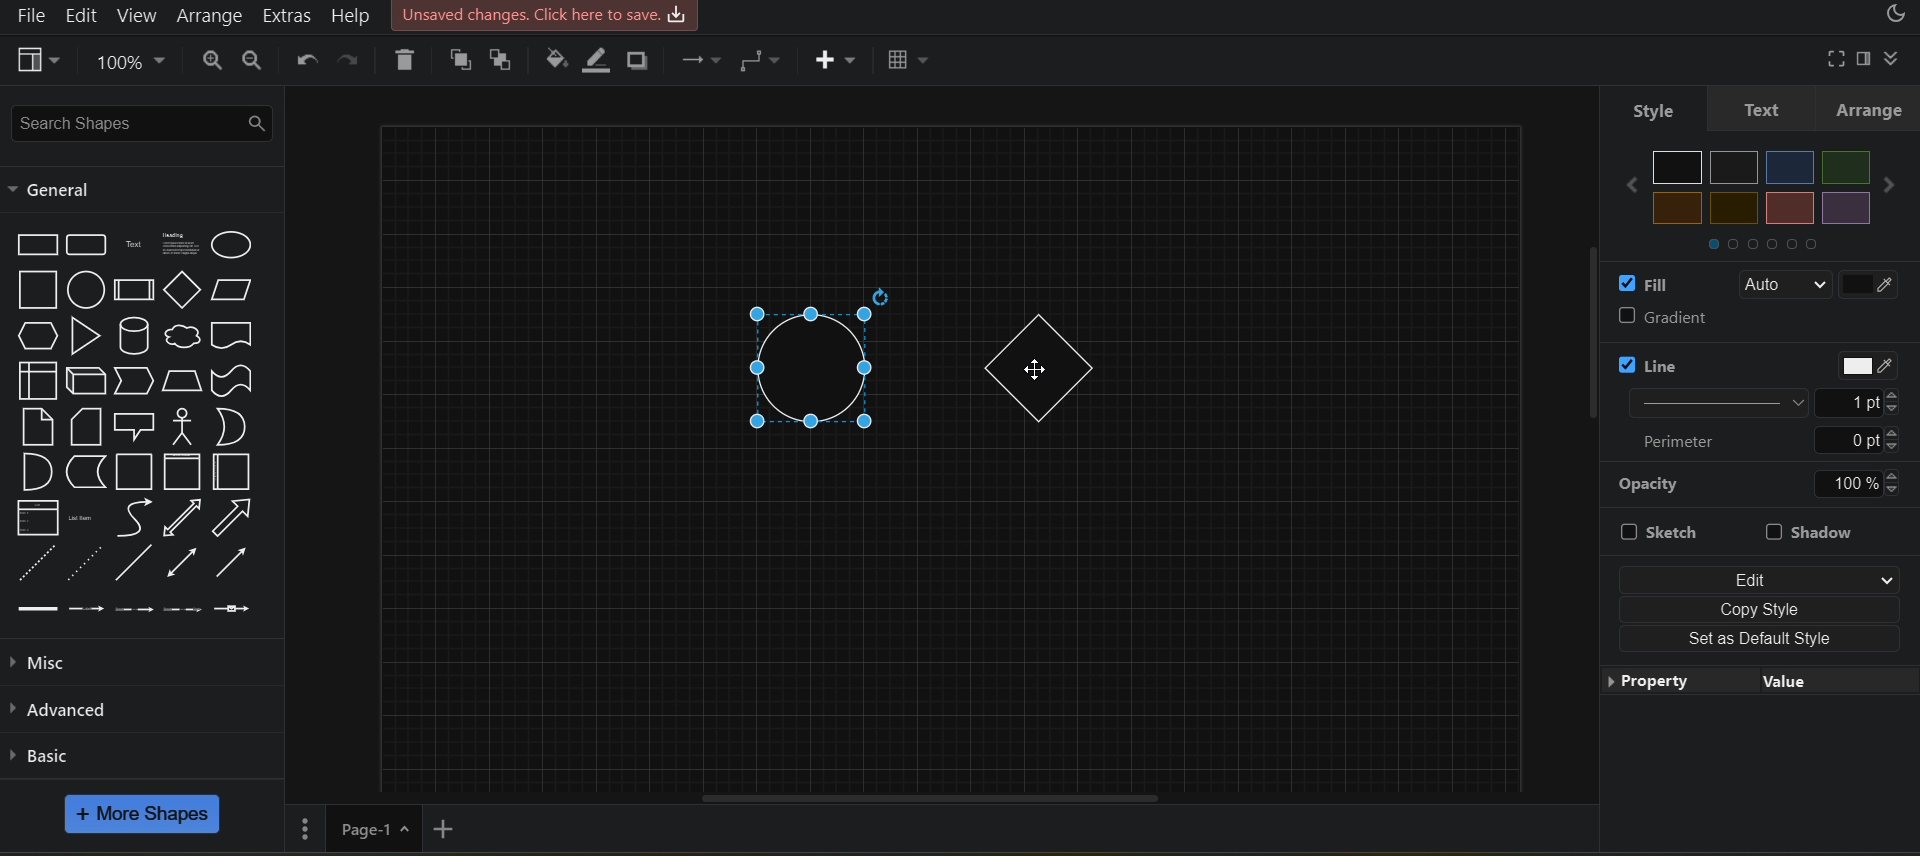  I want to click on gradient, so click(1753, 322).